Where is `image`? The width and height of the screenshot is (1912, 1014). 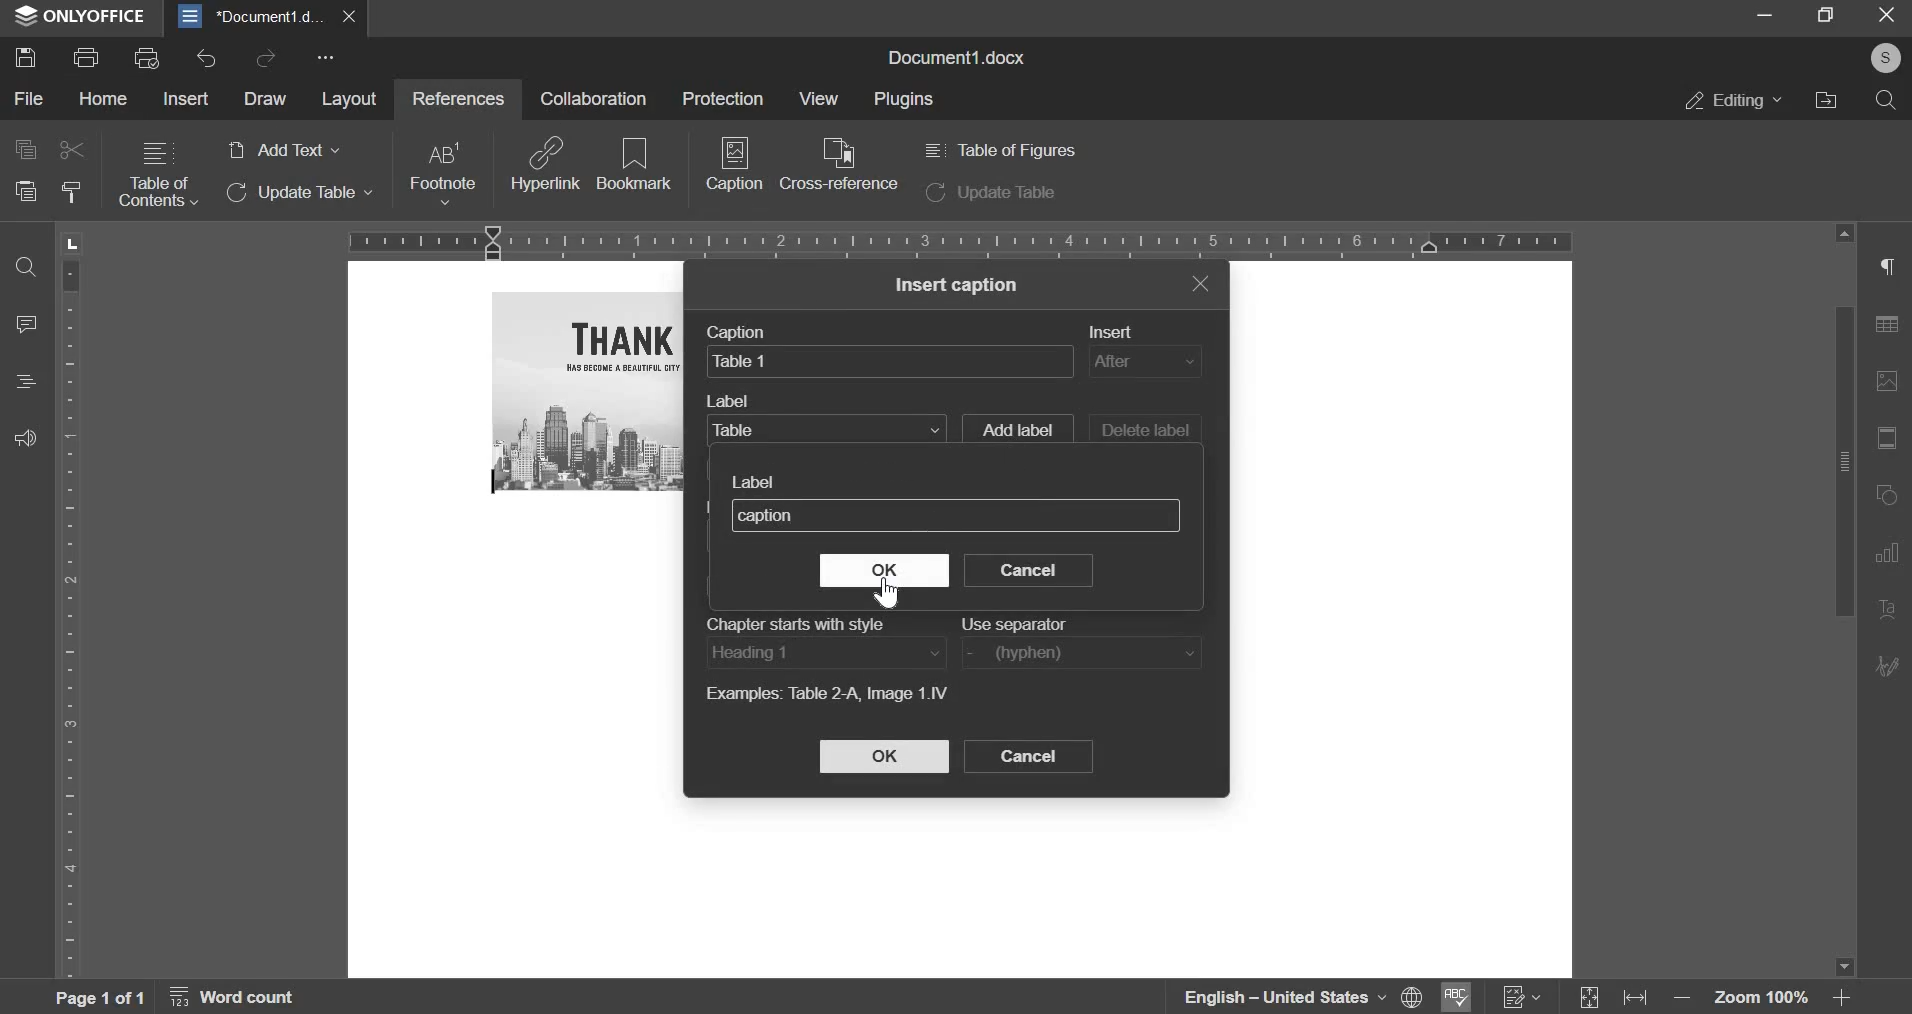 image is located at coordinates (1891, 381).